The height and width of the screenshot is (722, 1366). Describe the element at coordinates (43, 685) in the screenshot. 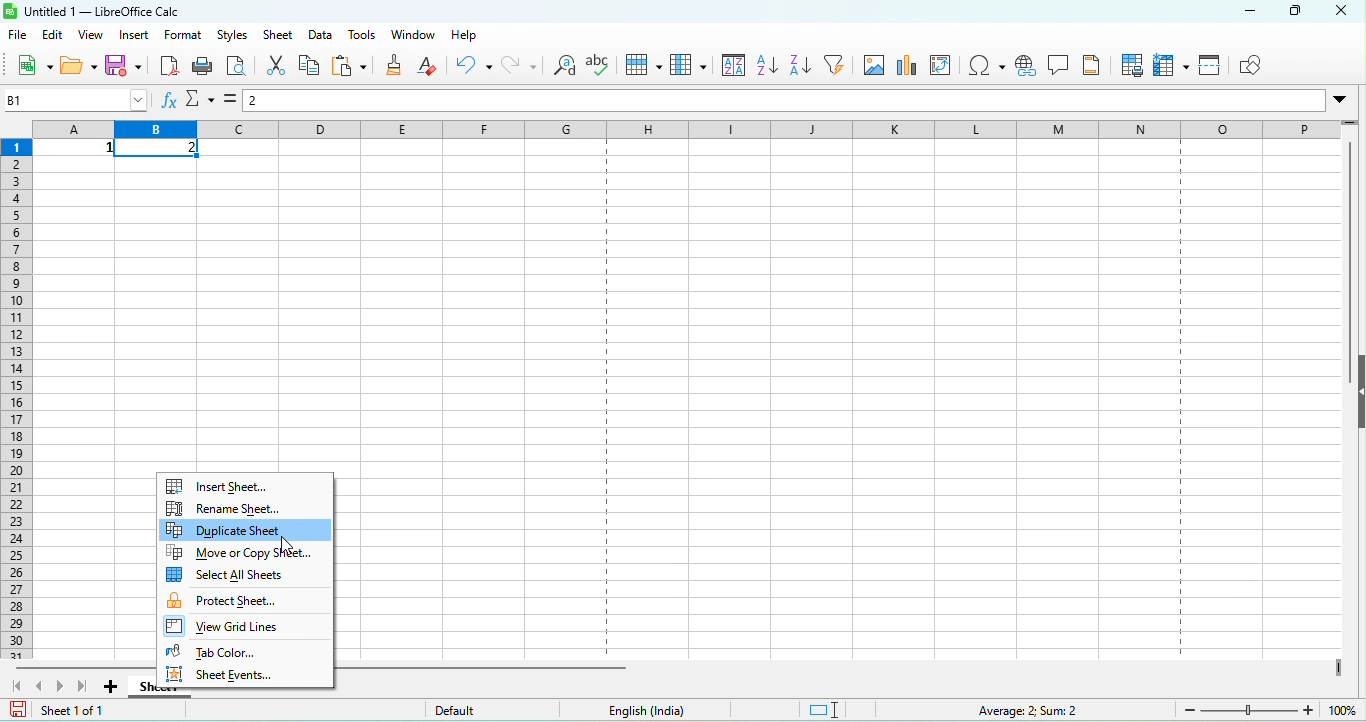

I see `scroll to previous sheet` at that location.